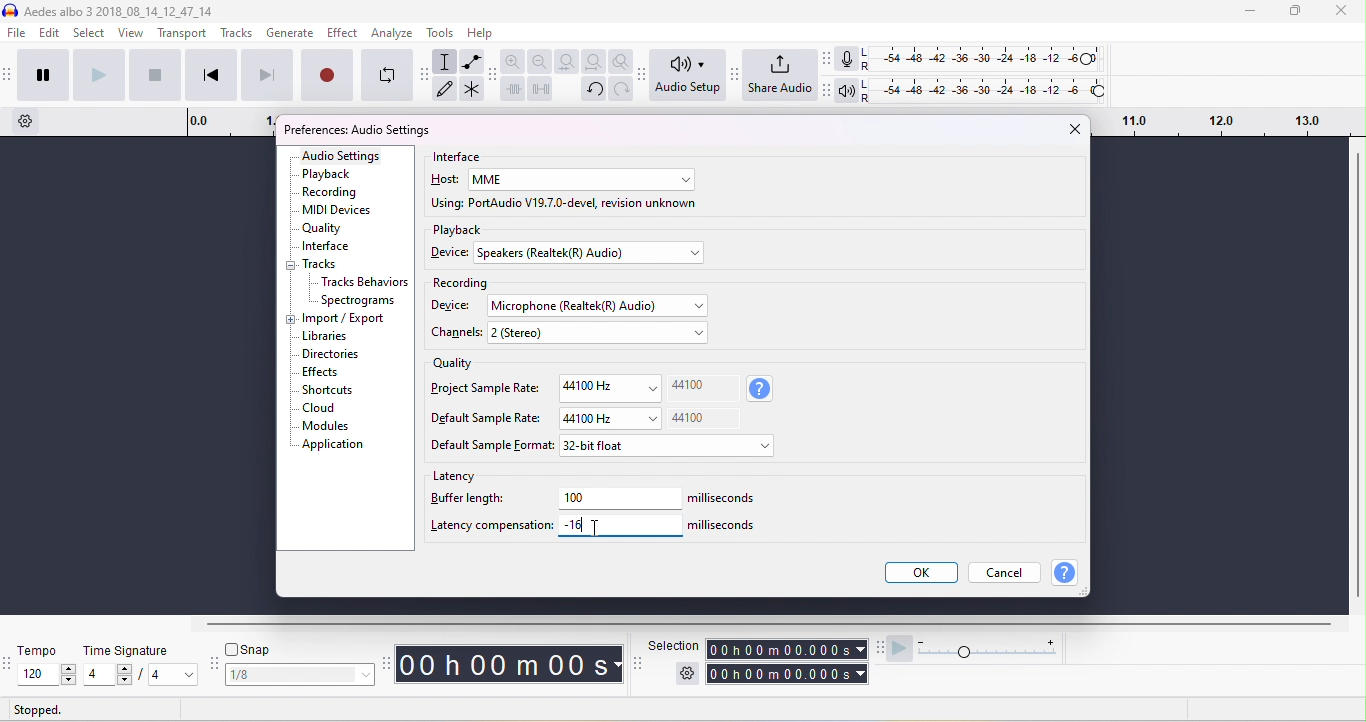 The height and width of the screenshot is (722, 1366). Describe the element at coordinates (774, 625) in the screenshot. I see `horizontal scroll bar` at that location.